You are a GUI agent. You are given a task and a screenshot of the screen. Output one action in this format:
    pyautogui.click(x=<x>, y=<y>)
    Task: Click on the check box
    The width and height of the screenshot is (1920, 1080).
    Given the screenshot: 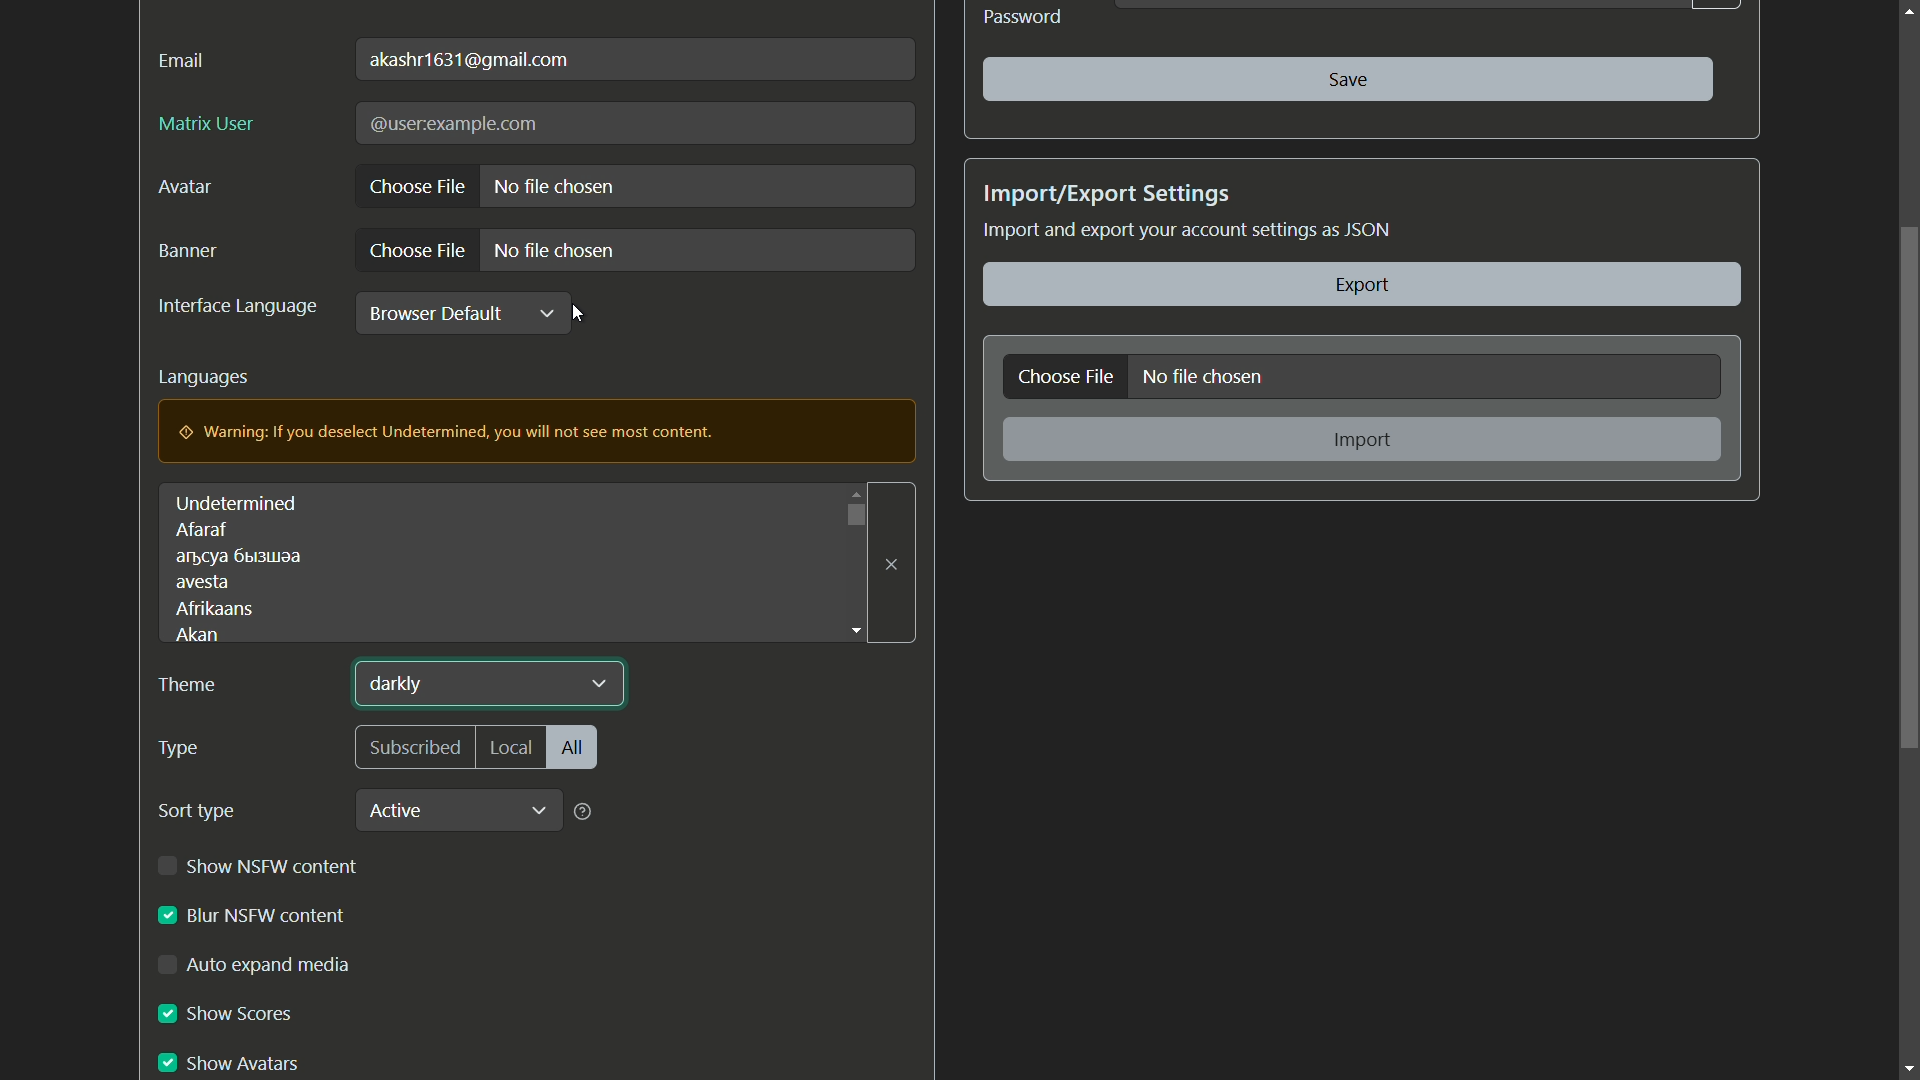 What is the action you would take?
    pyautogui.click(x=167, y=967)
    